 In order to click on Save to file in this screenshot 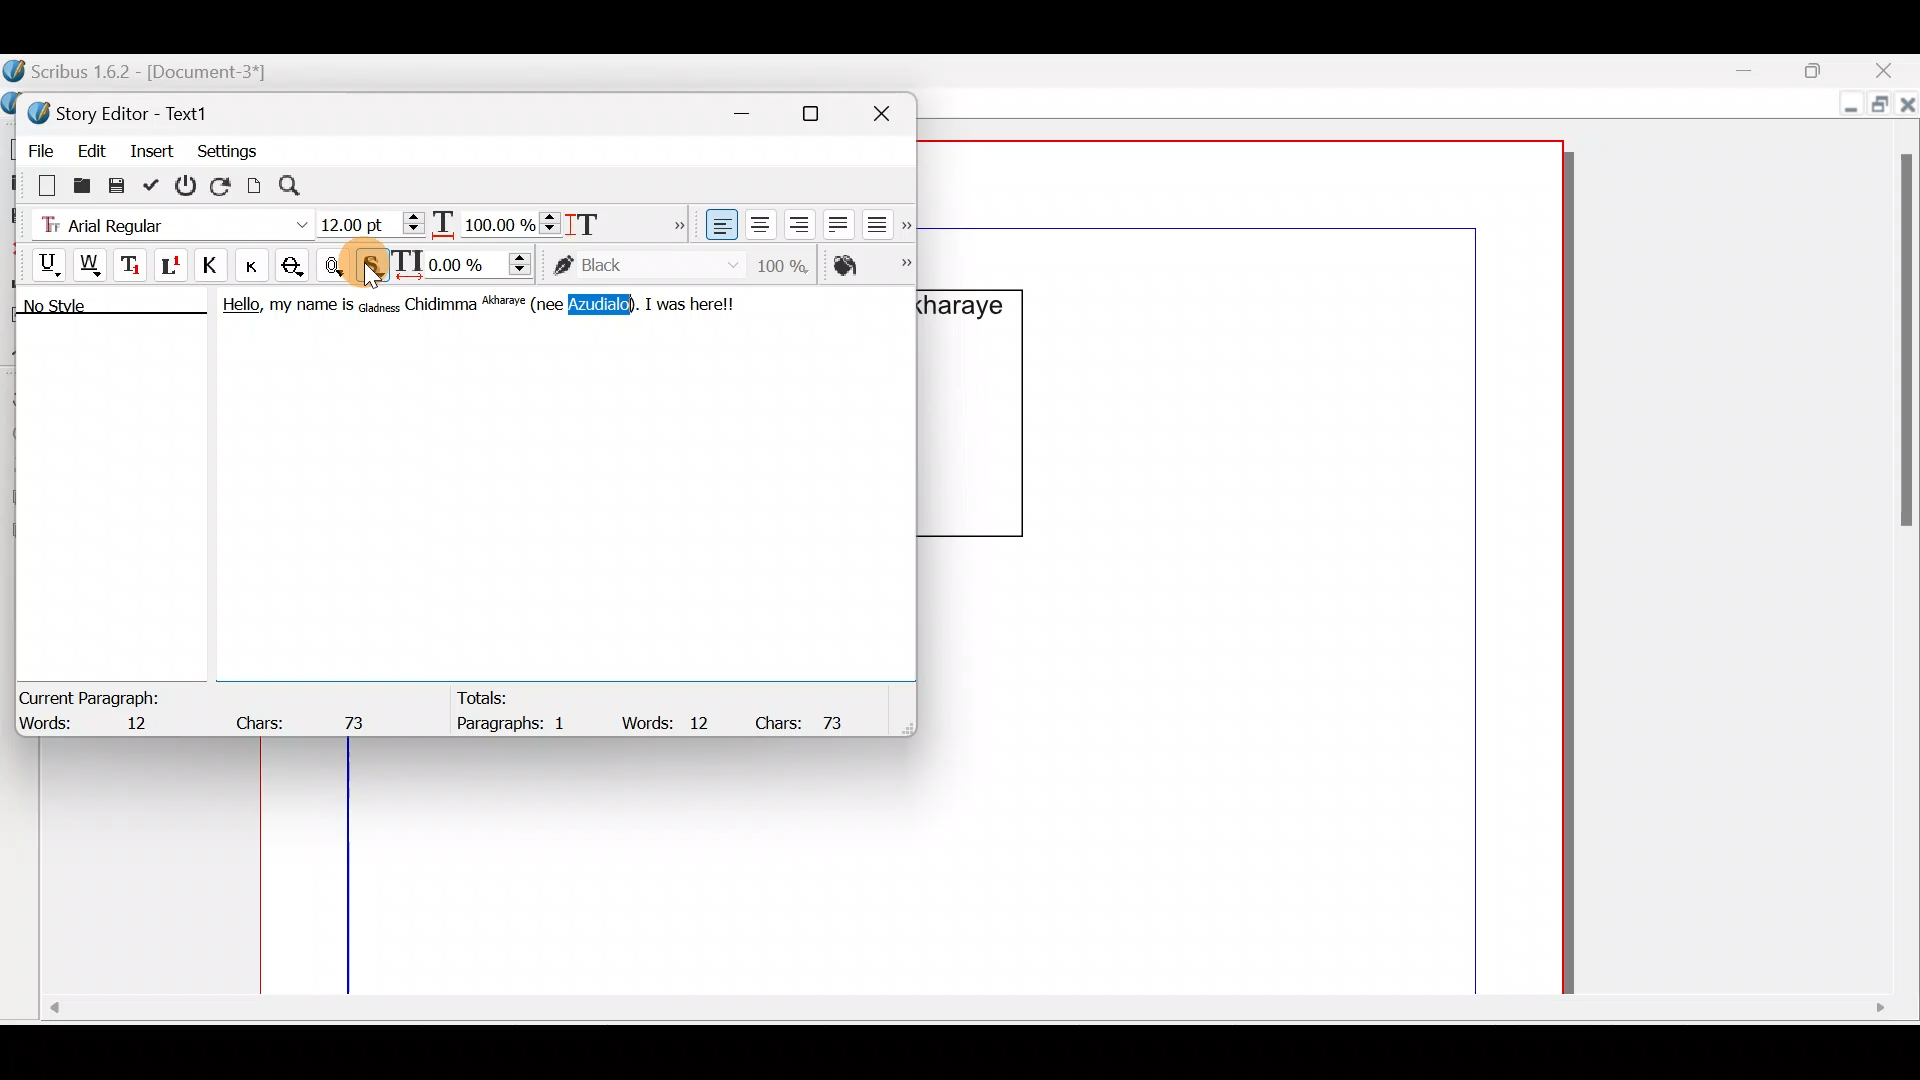, I will do `click(118, 184)`.